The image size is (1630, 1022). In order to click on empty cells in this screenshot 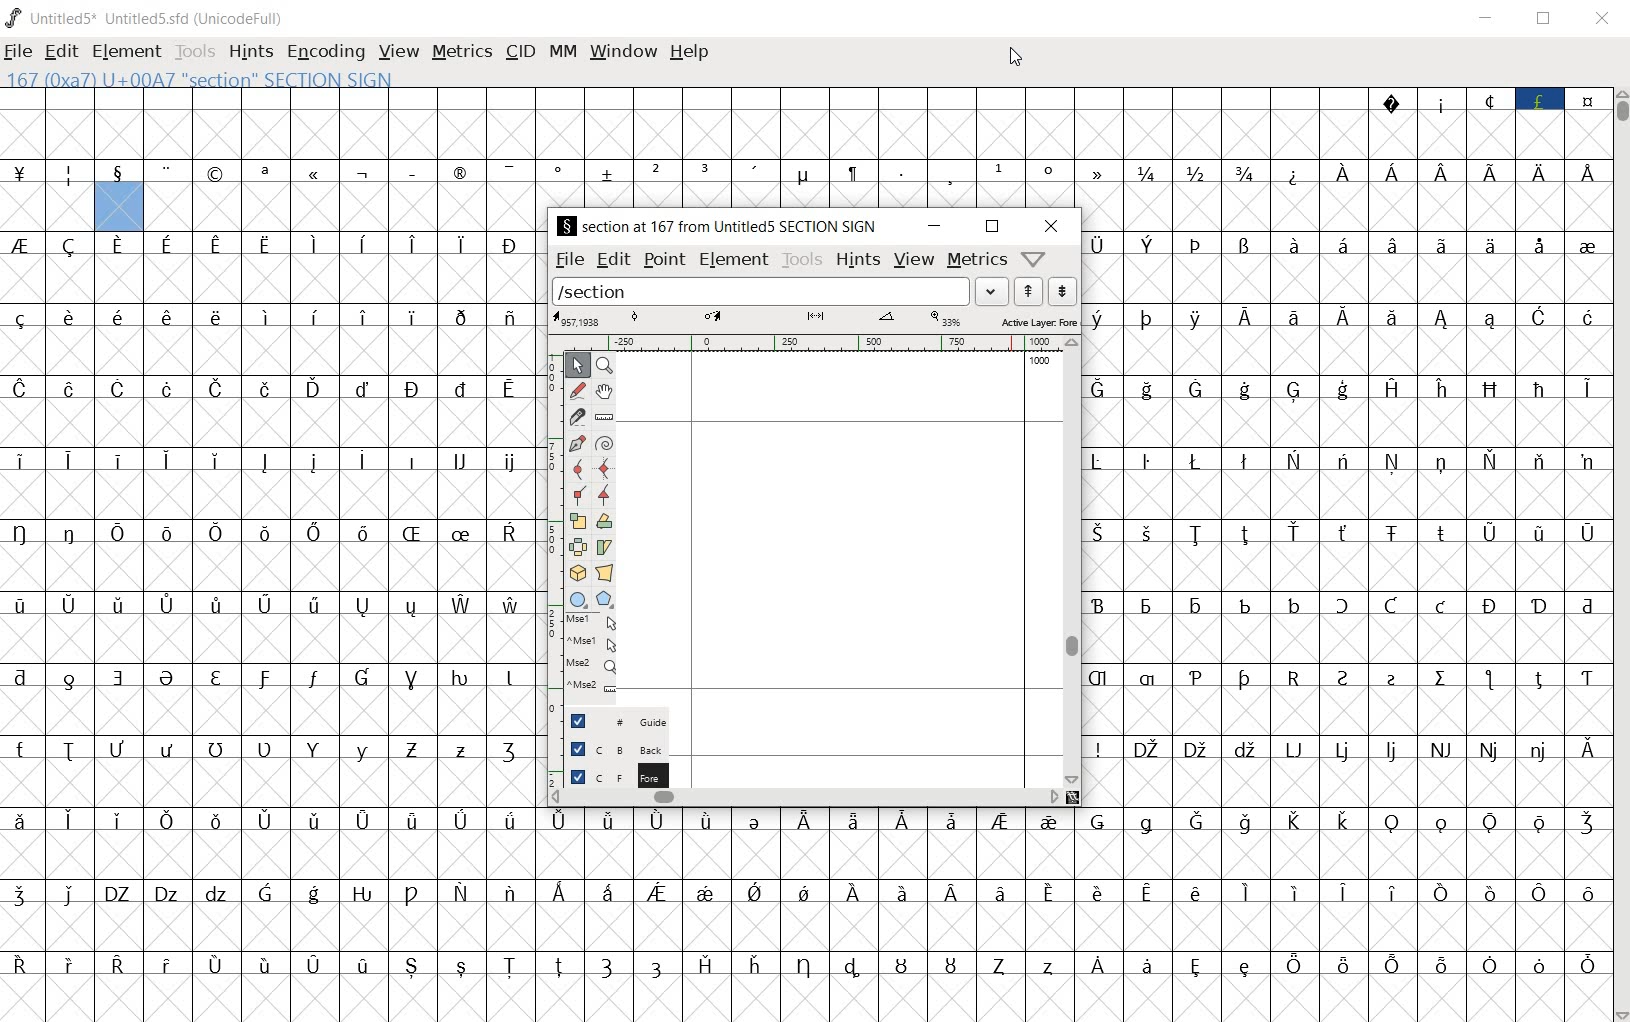, I will do `click(1346, 710)`.